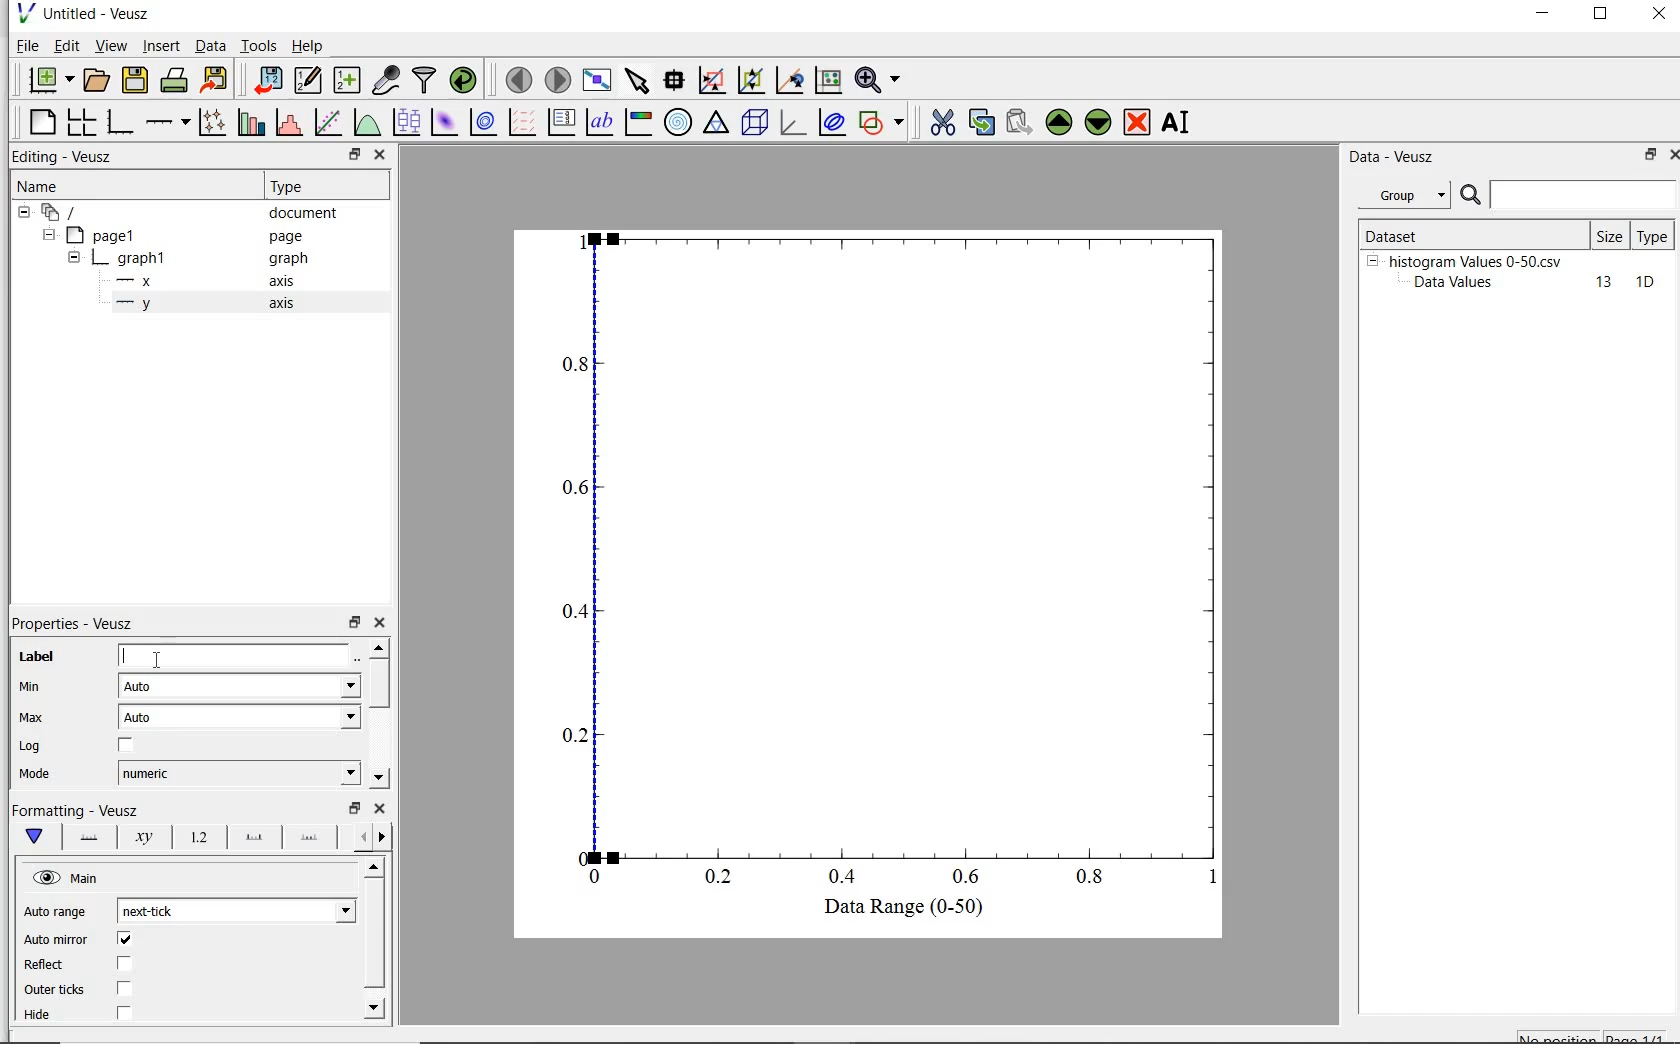 The height and width of the screenshot is (1044, 1680). Describe the element at coordinates (378, 778) in the screenshot. I see `move down` at that location.